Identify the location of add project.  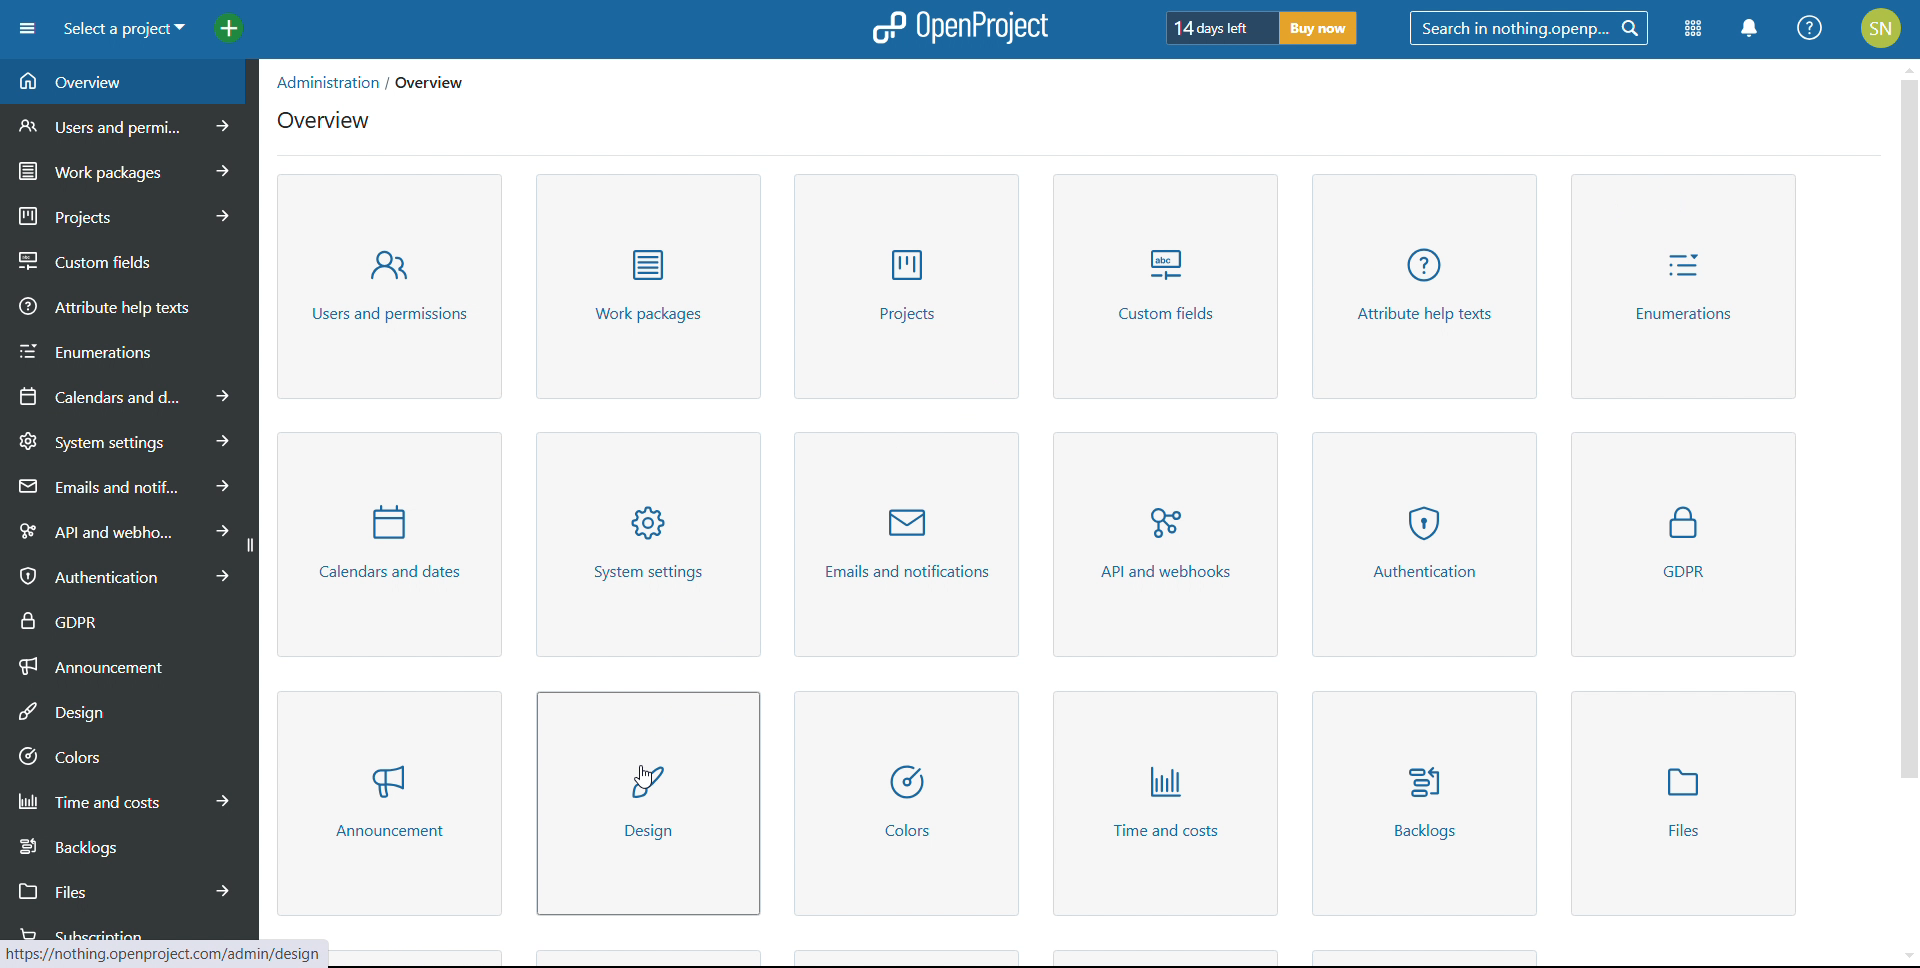
(229, 29).